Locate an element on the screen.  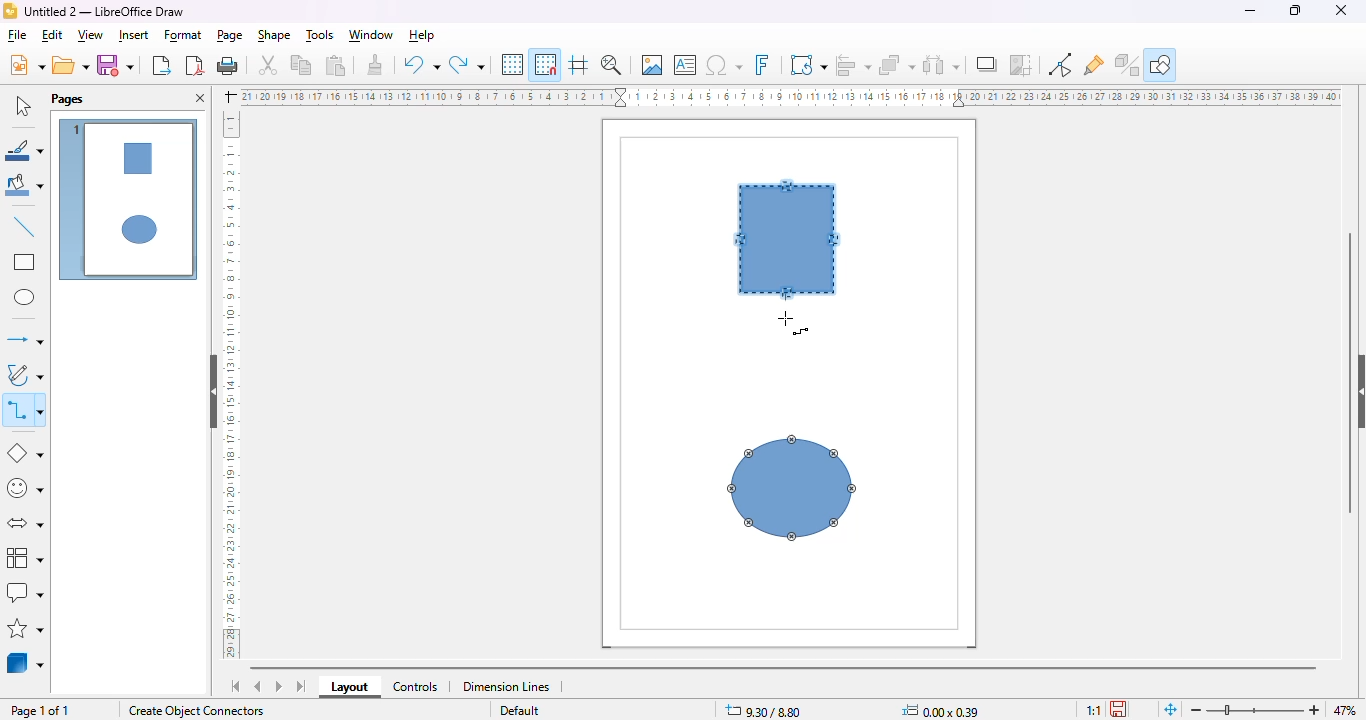
show is located at coordinates (1357, 392).